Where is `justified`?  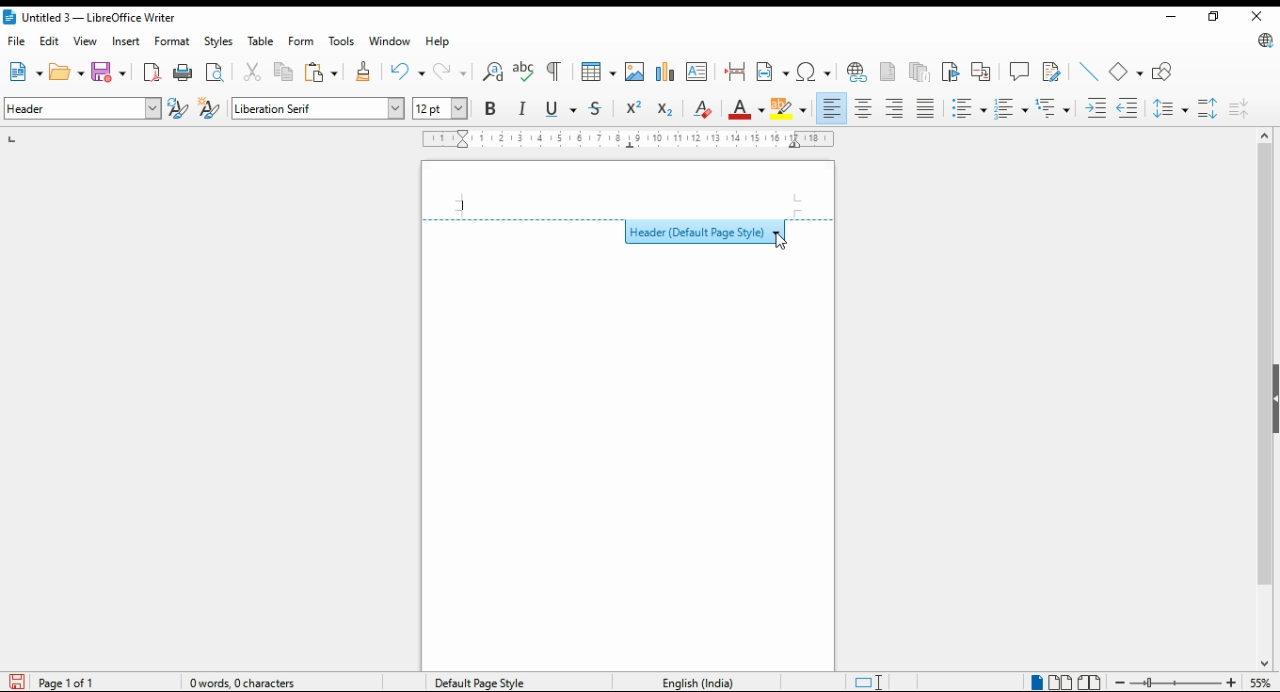 justified is located at coordinates (925, 109).